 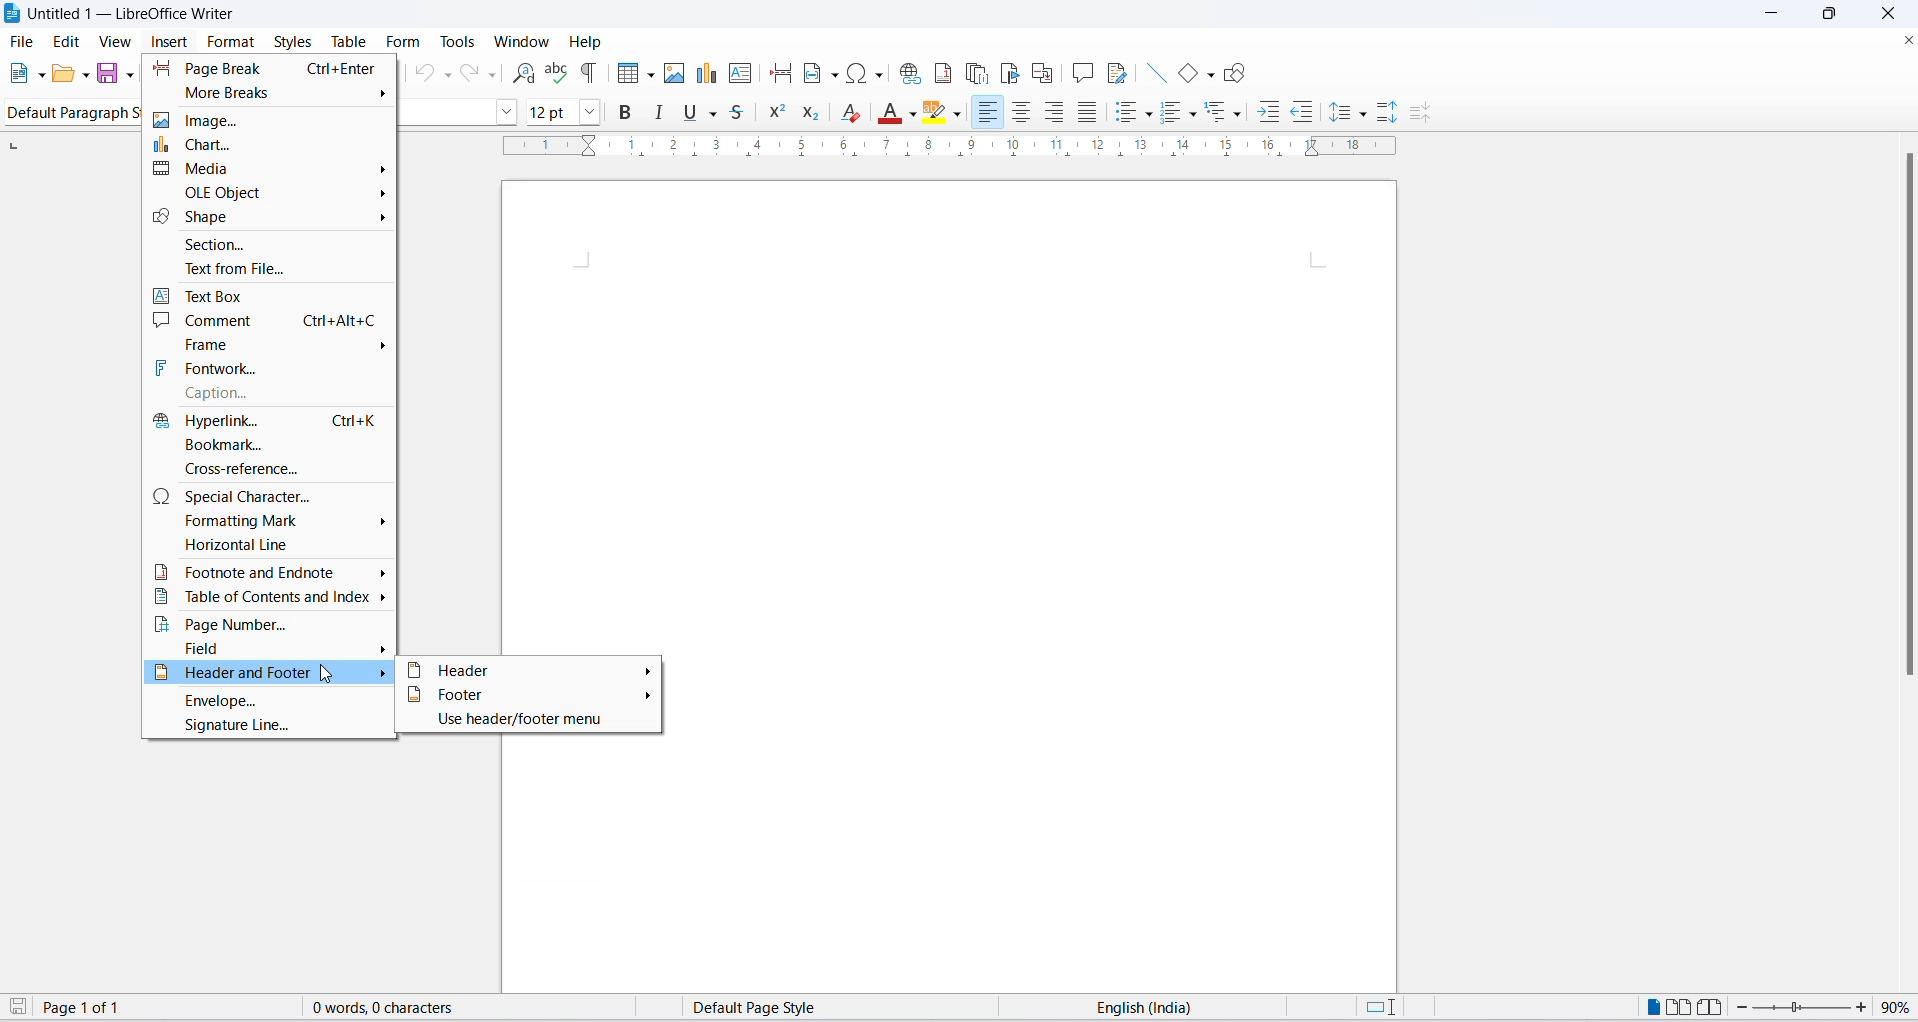 What do you see at coordinates (855, 112) in the screenshot?
I see `clear direct formatting` at bounding box center [855, 112].